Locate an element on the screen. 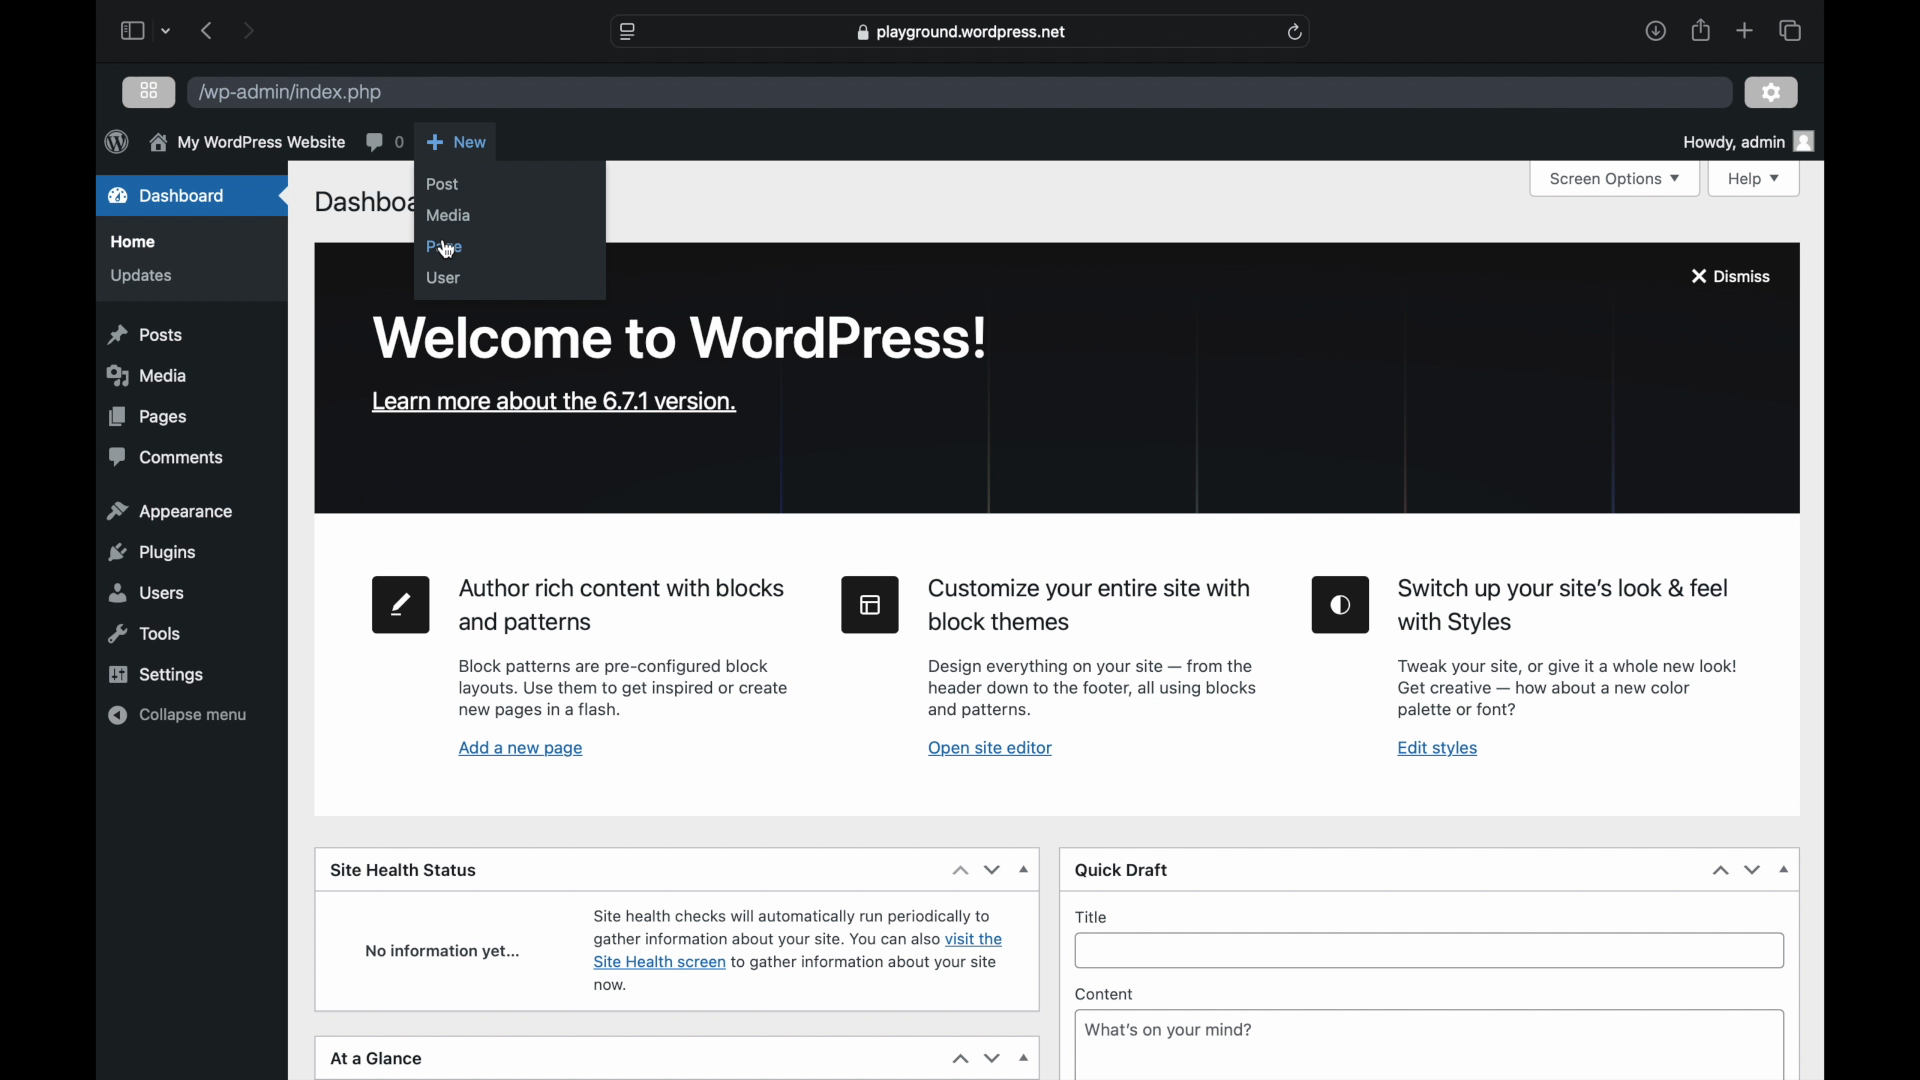 This screenshot has width=1920, height=1080. collapse menu is located at coordinates (179, 716).